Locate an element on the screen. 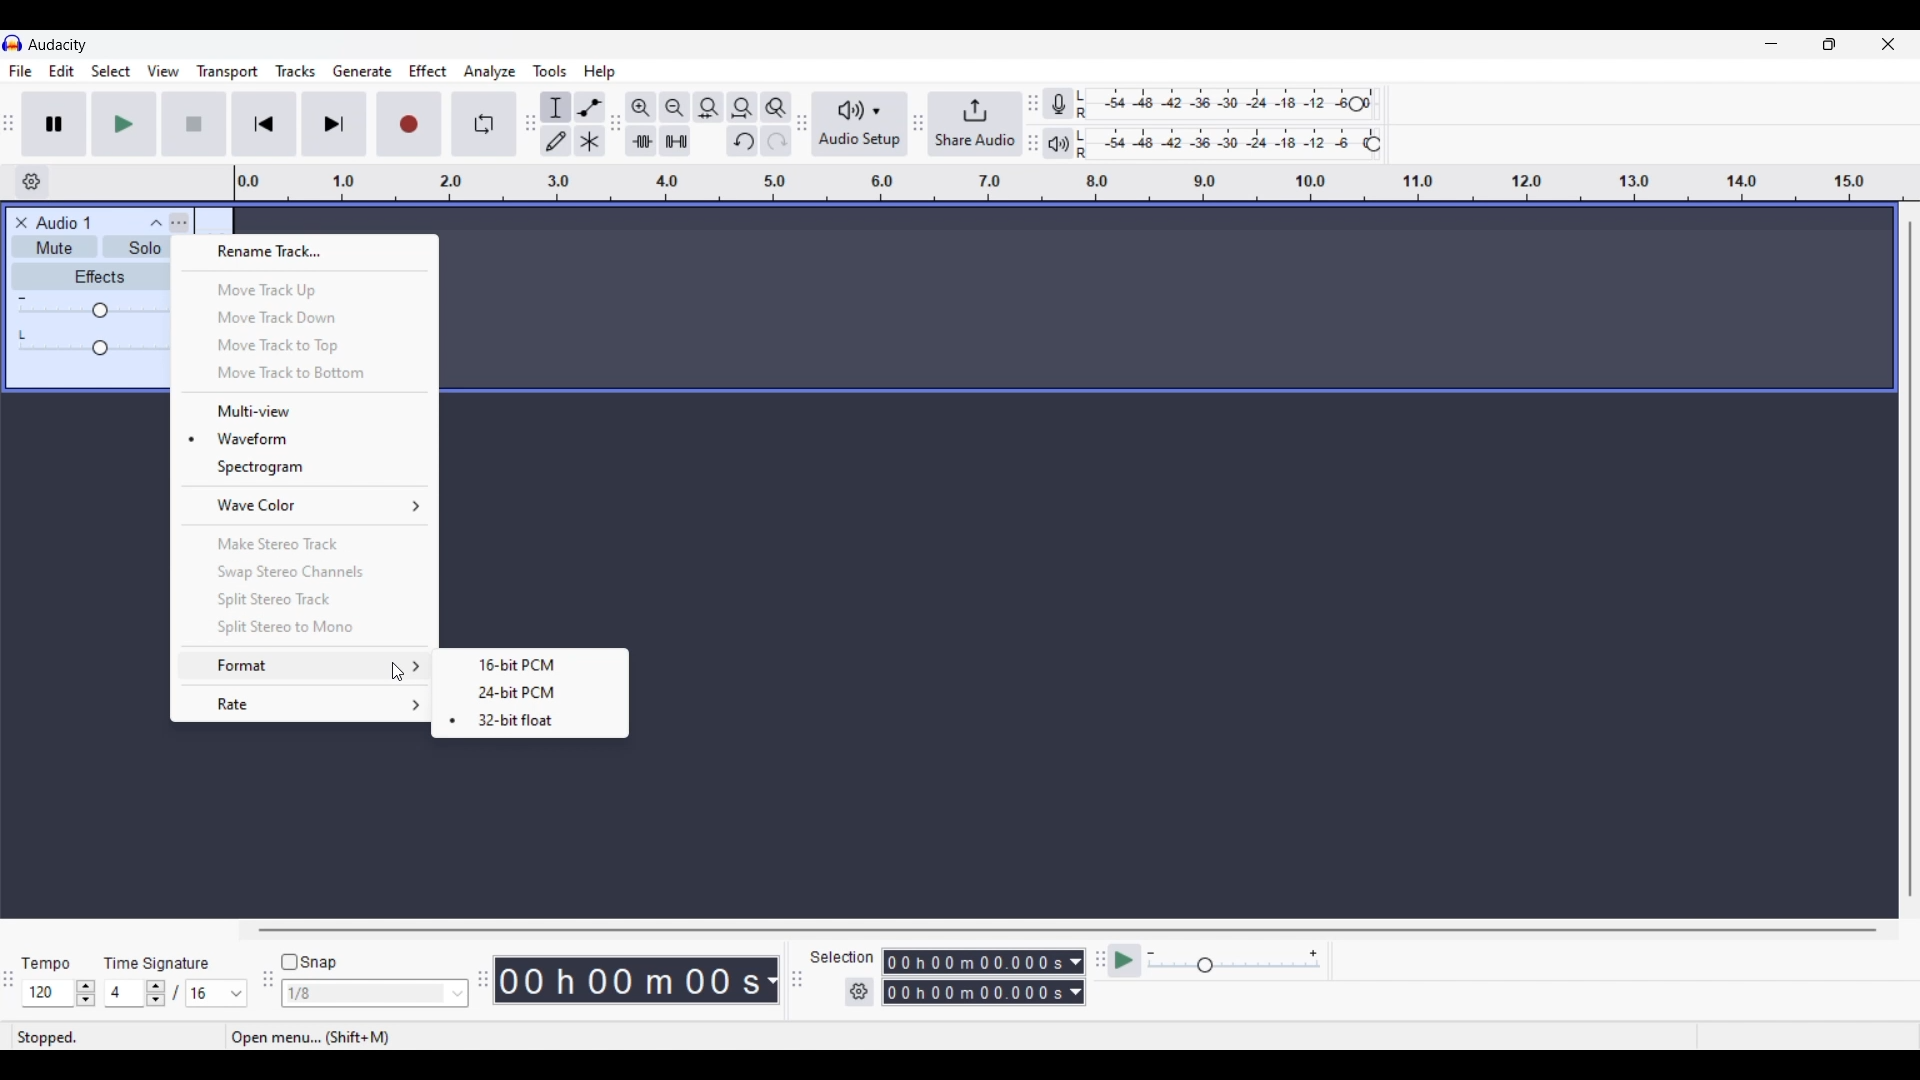 Image resolution: width=1920 pixels, height=1080 pixels. Playback meter is located at coordinates (1071, 143).